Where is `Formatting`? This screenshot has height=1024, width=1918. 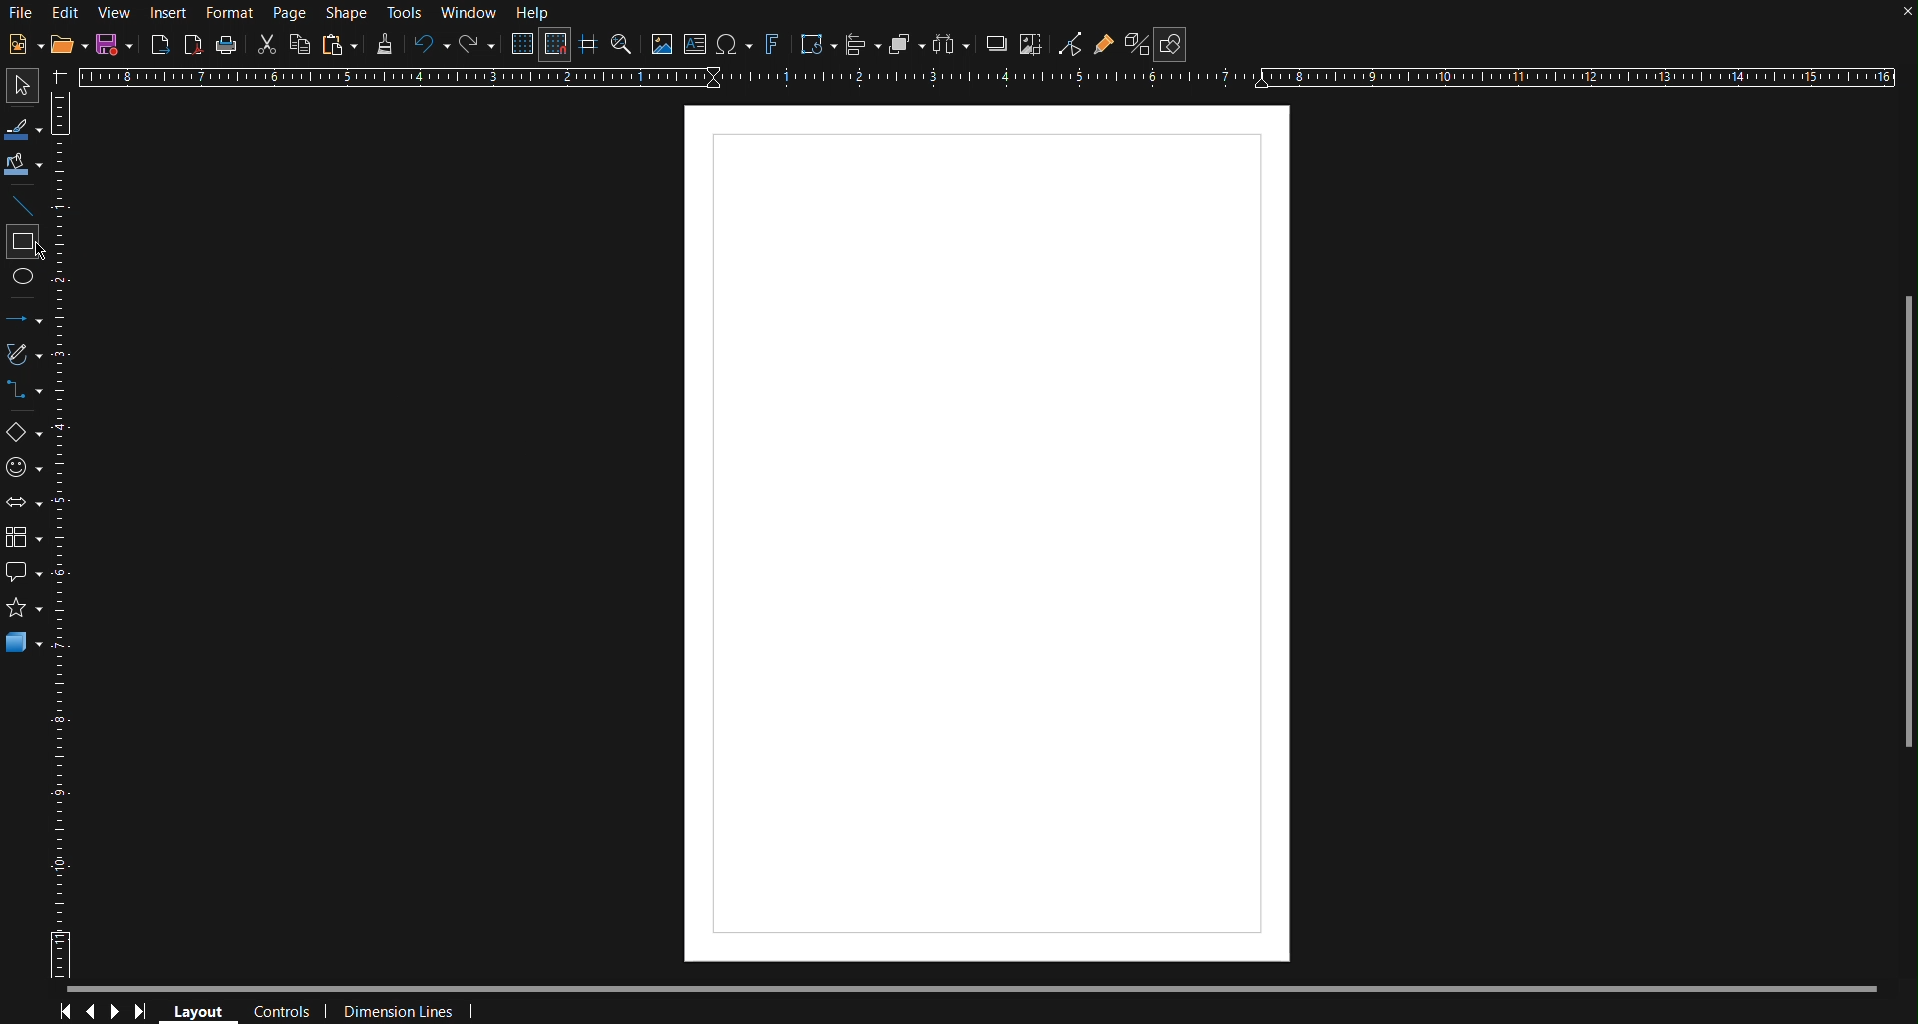
Formatting is located at coordinates (383, 44).